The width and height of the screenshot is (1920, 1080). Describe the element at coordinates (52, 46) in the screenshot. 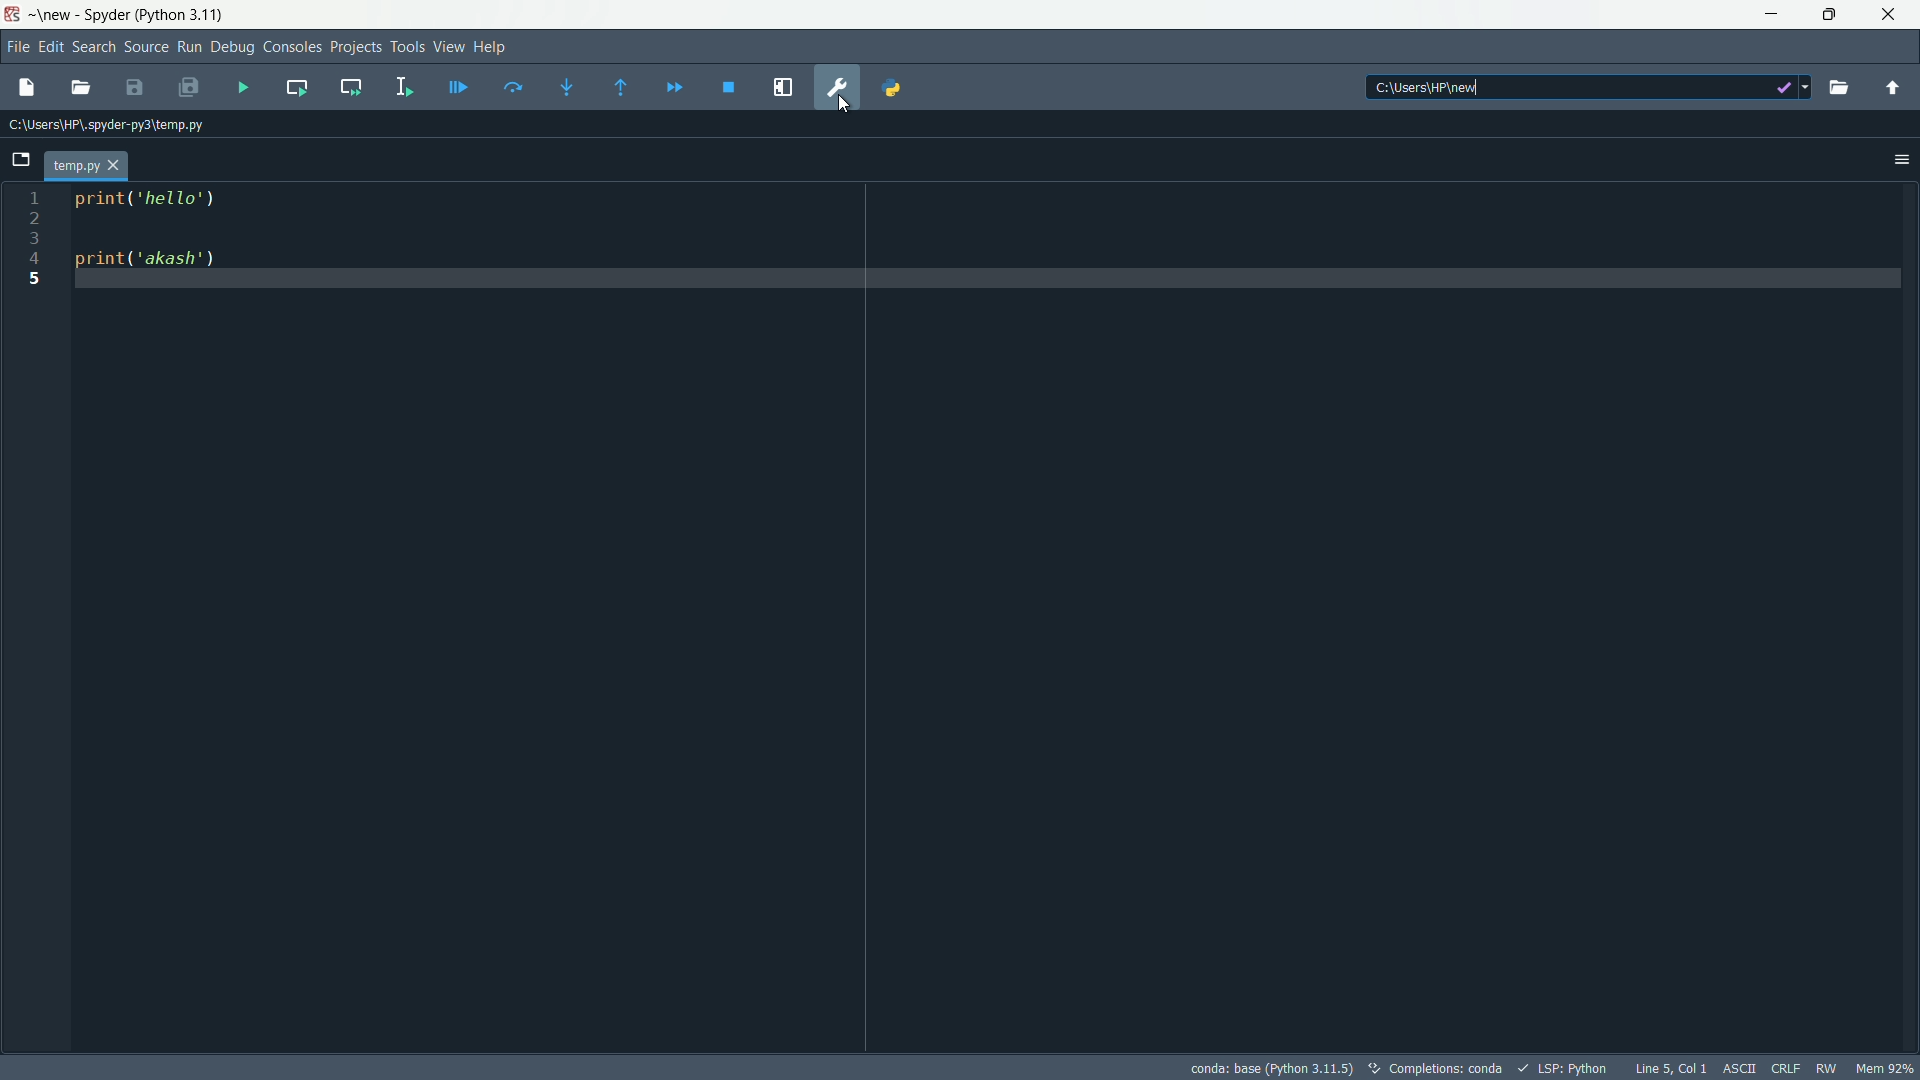

I see `edit menu` at that location.